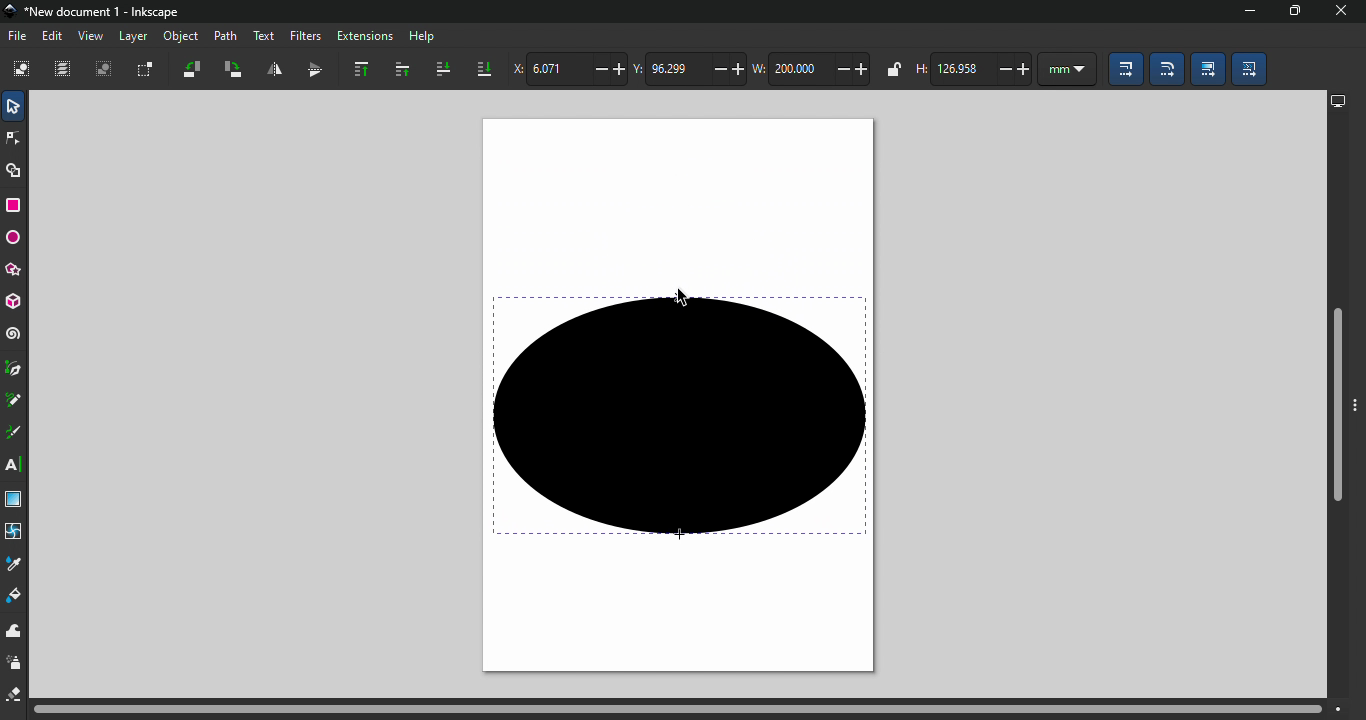 The height and width of the screenshot is (720, 1366). Describe the element at coordinates (365, 36) in the screenshot. I see `Extensions` at that location.